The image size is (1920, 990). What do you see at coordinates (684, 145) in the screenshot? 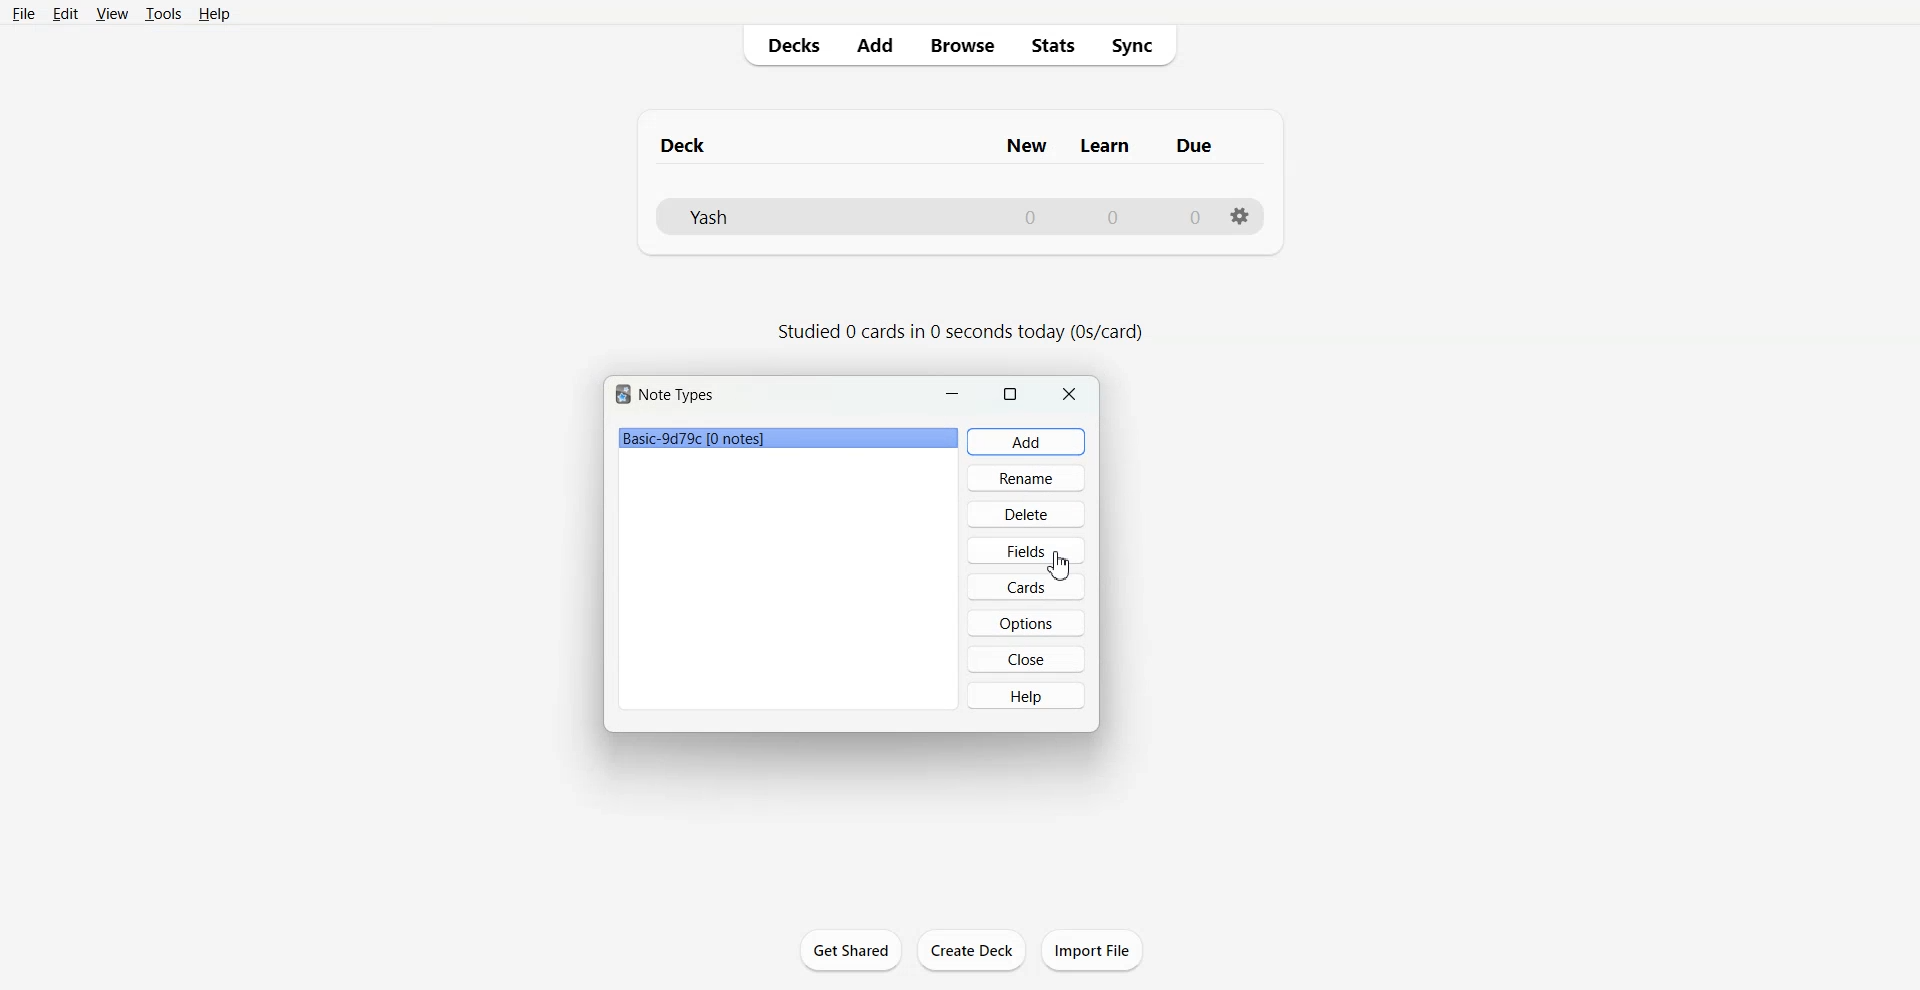
I see `Text 1` at bounding box center [684, 145].